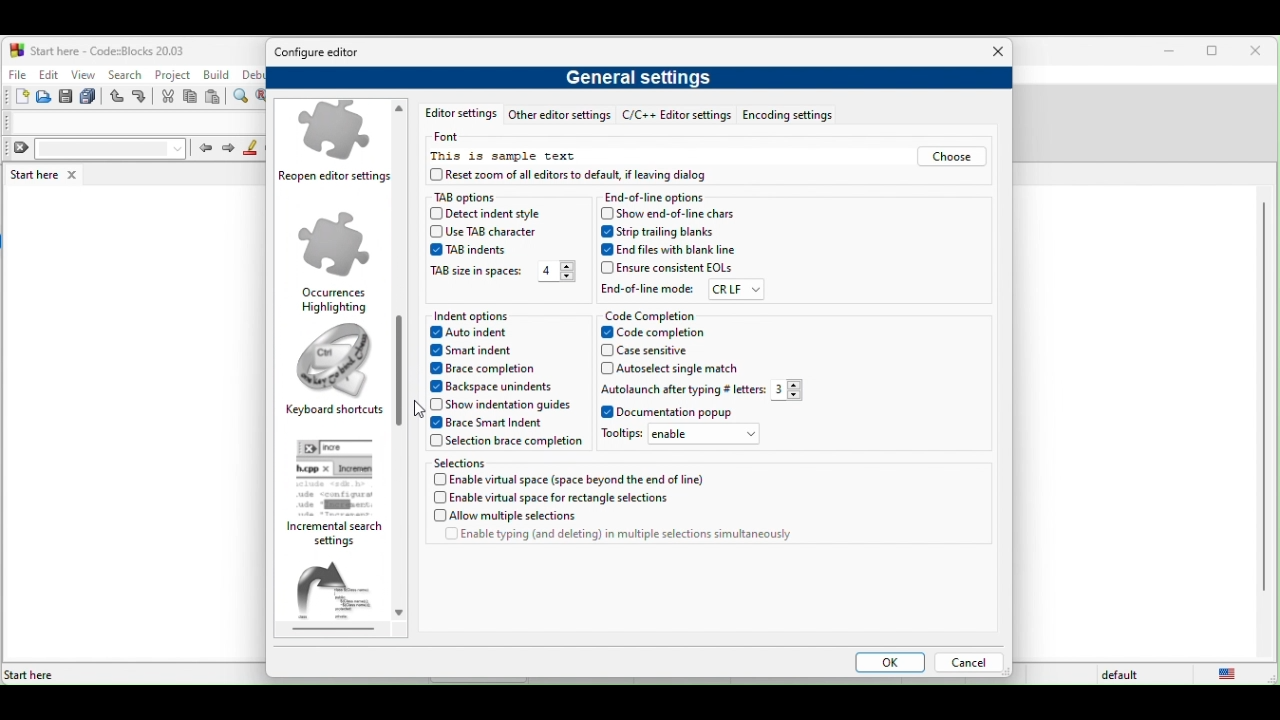  What do you see at coordinates (886, 664) in the screenshot?
I see `ok` at bounding box center [886, 664].